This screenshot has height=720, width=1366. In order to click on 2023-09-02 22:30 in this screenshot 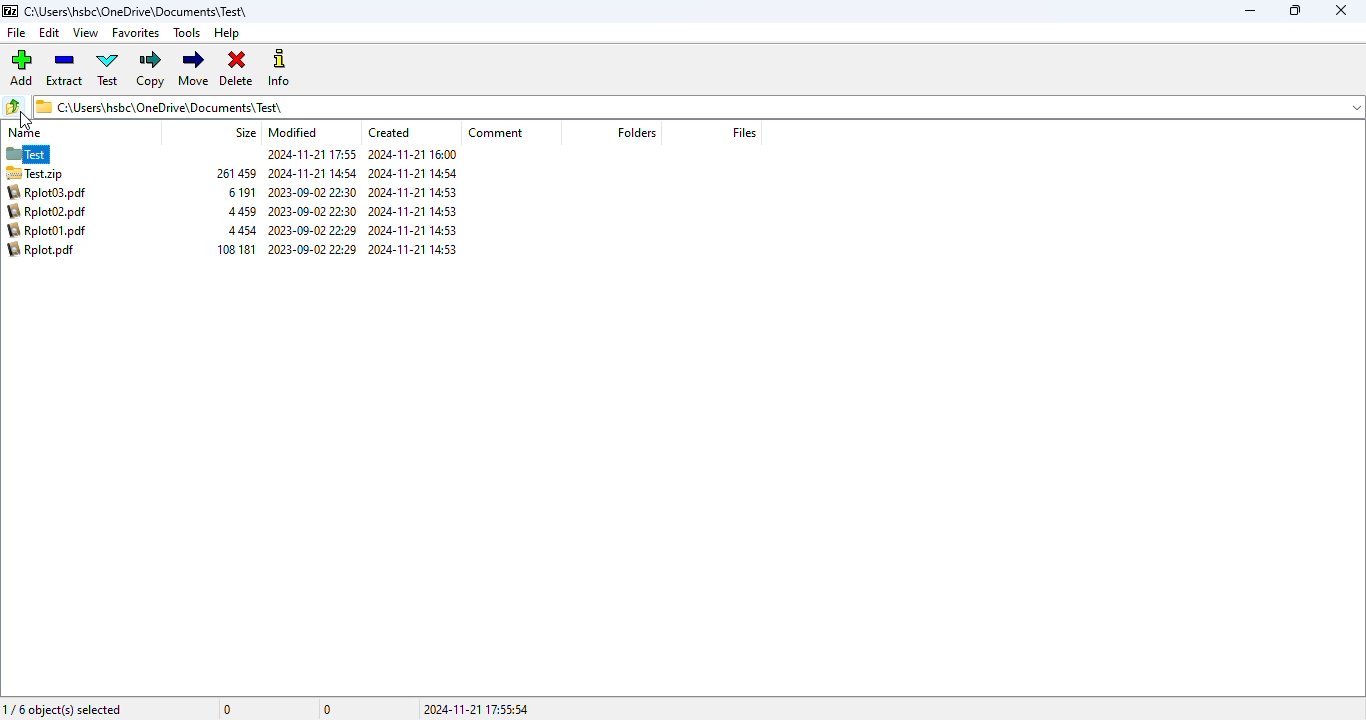, I will do `click(311, 212)`.